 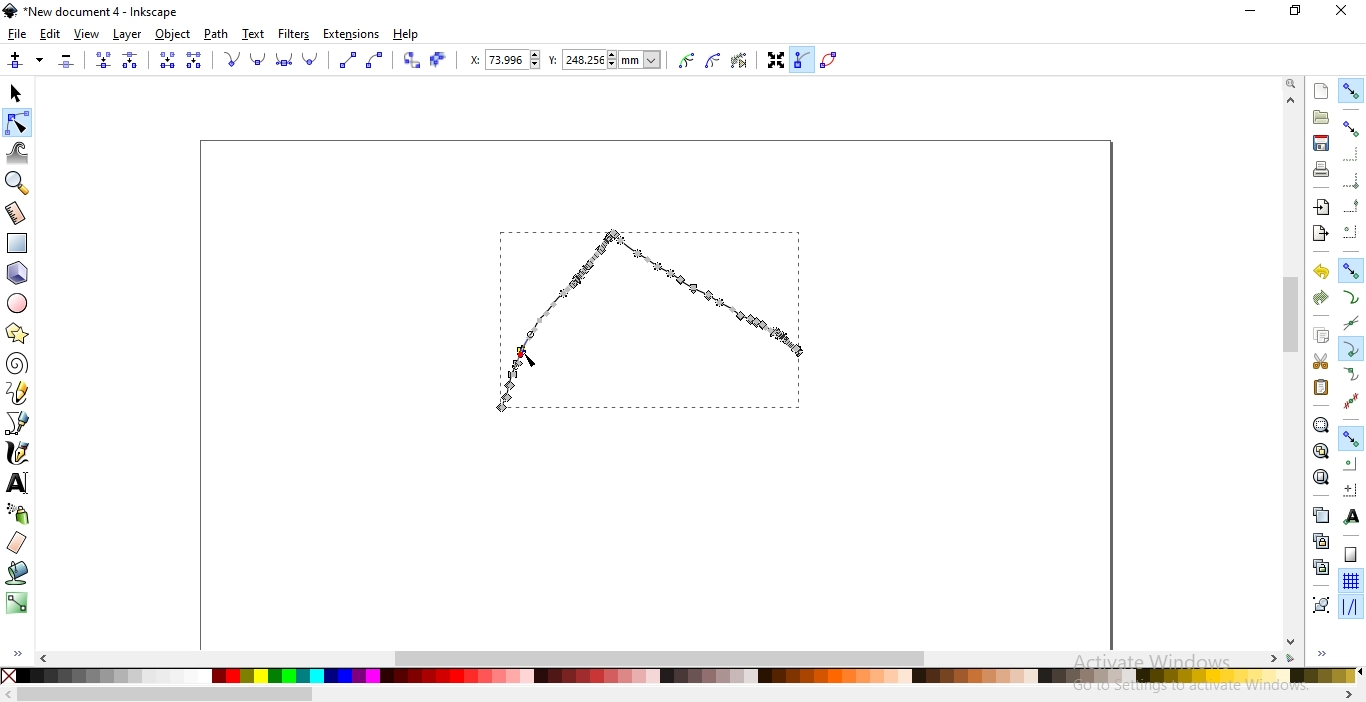 What do you see at coordinates (166, 60) in the screenshot?
I see `join selected endnodes with a new segment` at bounding box center [166, 60].